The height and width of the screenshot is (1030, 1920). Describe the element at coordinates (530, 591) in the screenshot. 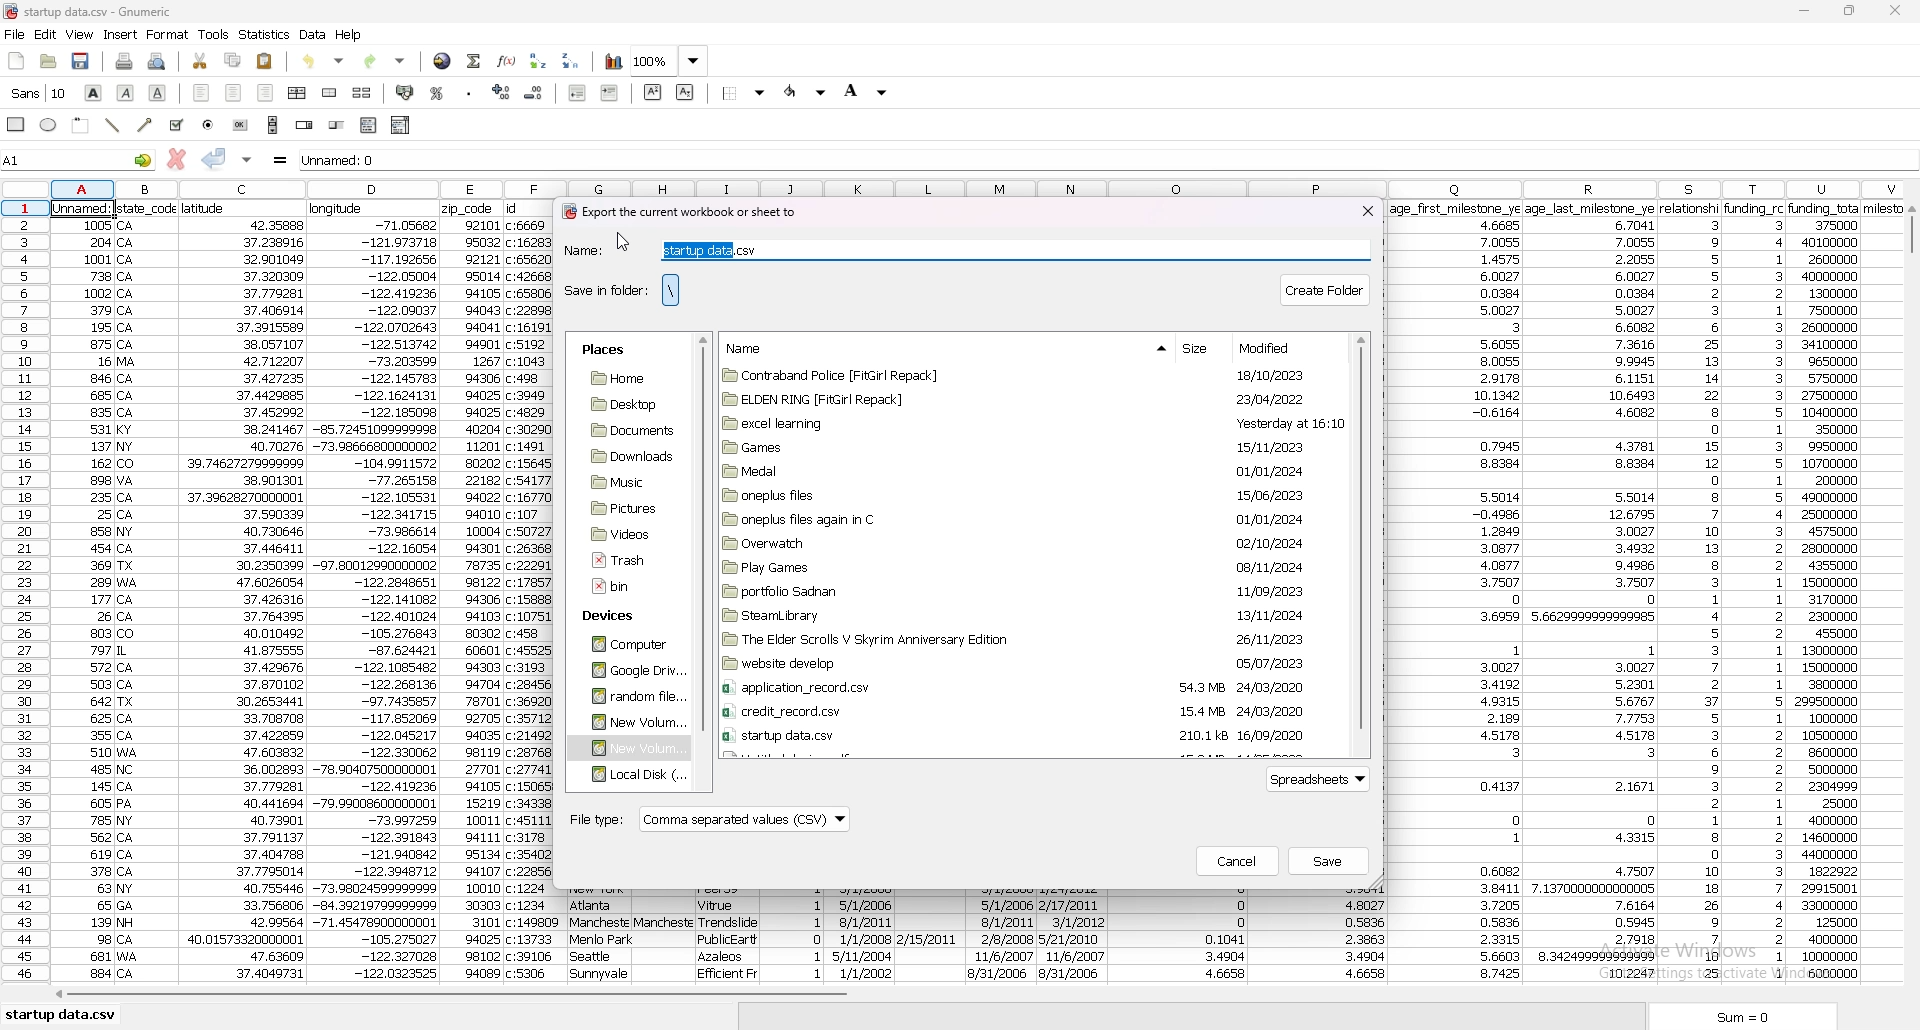

I see `daat` at that location.